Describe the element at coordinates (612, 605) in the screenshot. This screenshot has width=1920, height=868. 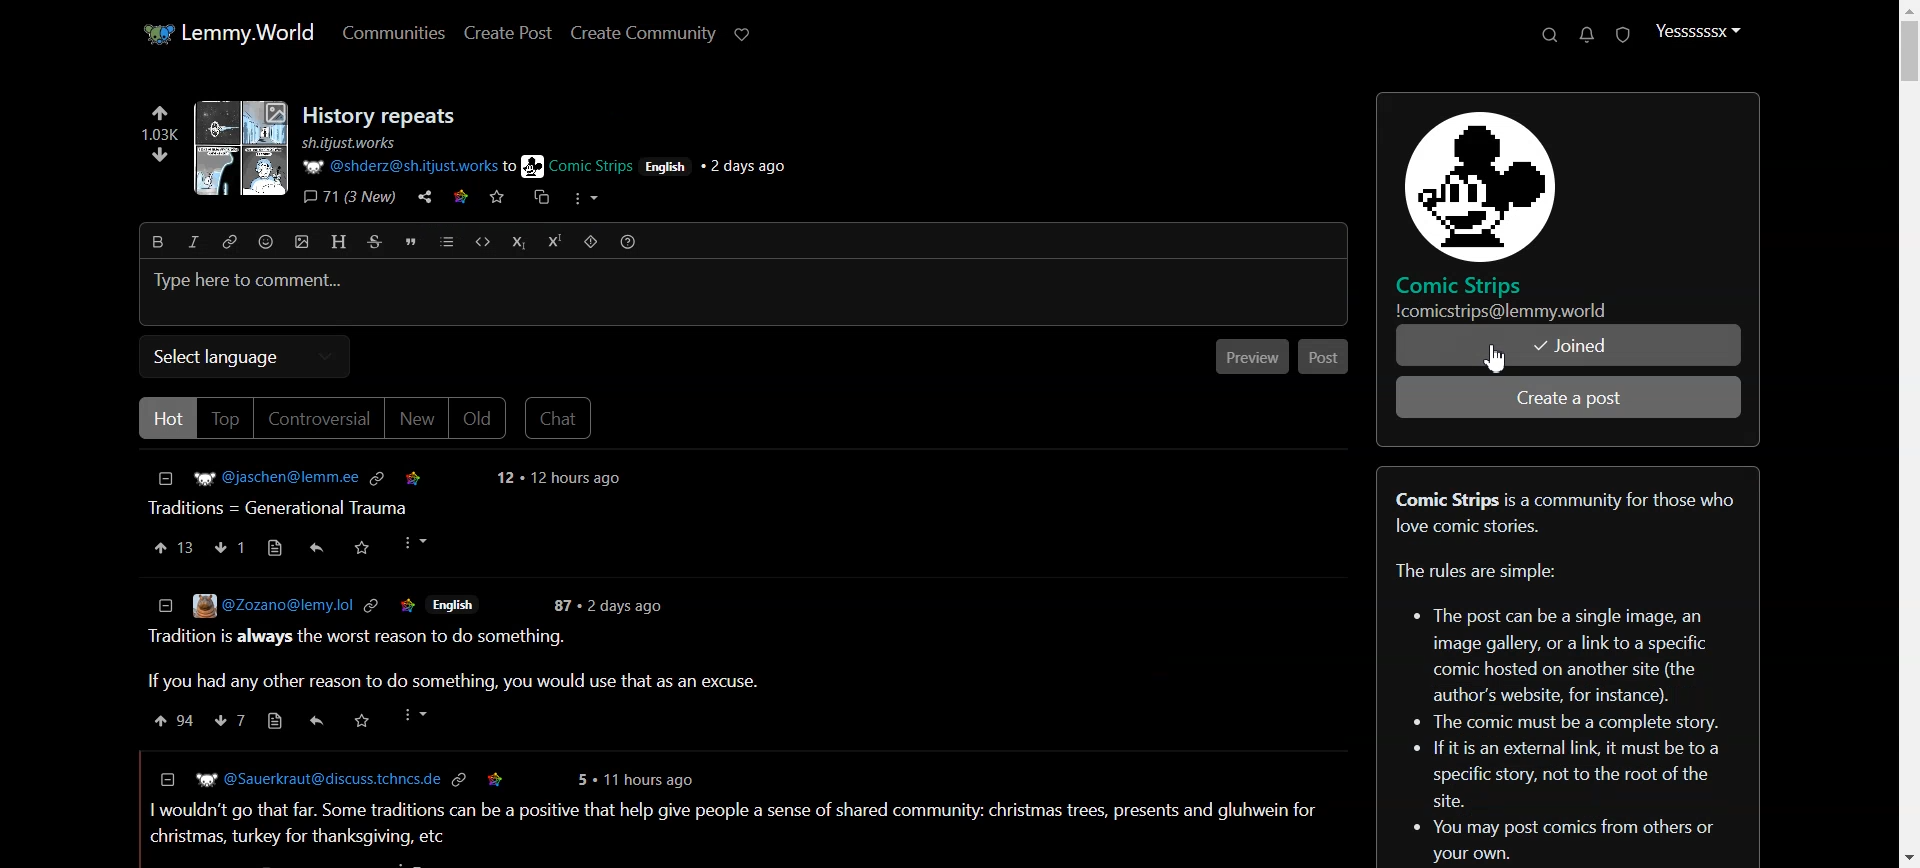
I see `87 . 2 days ago` at that location.